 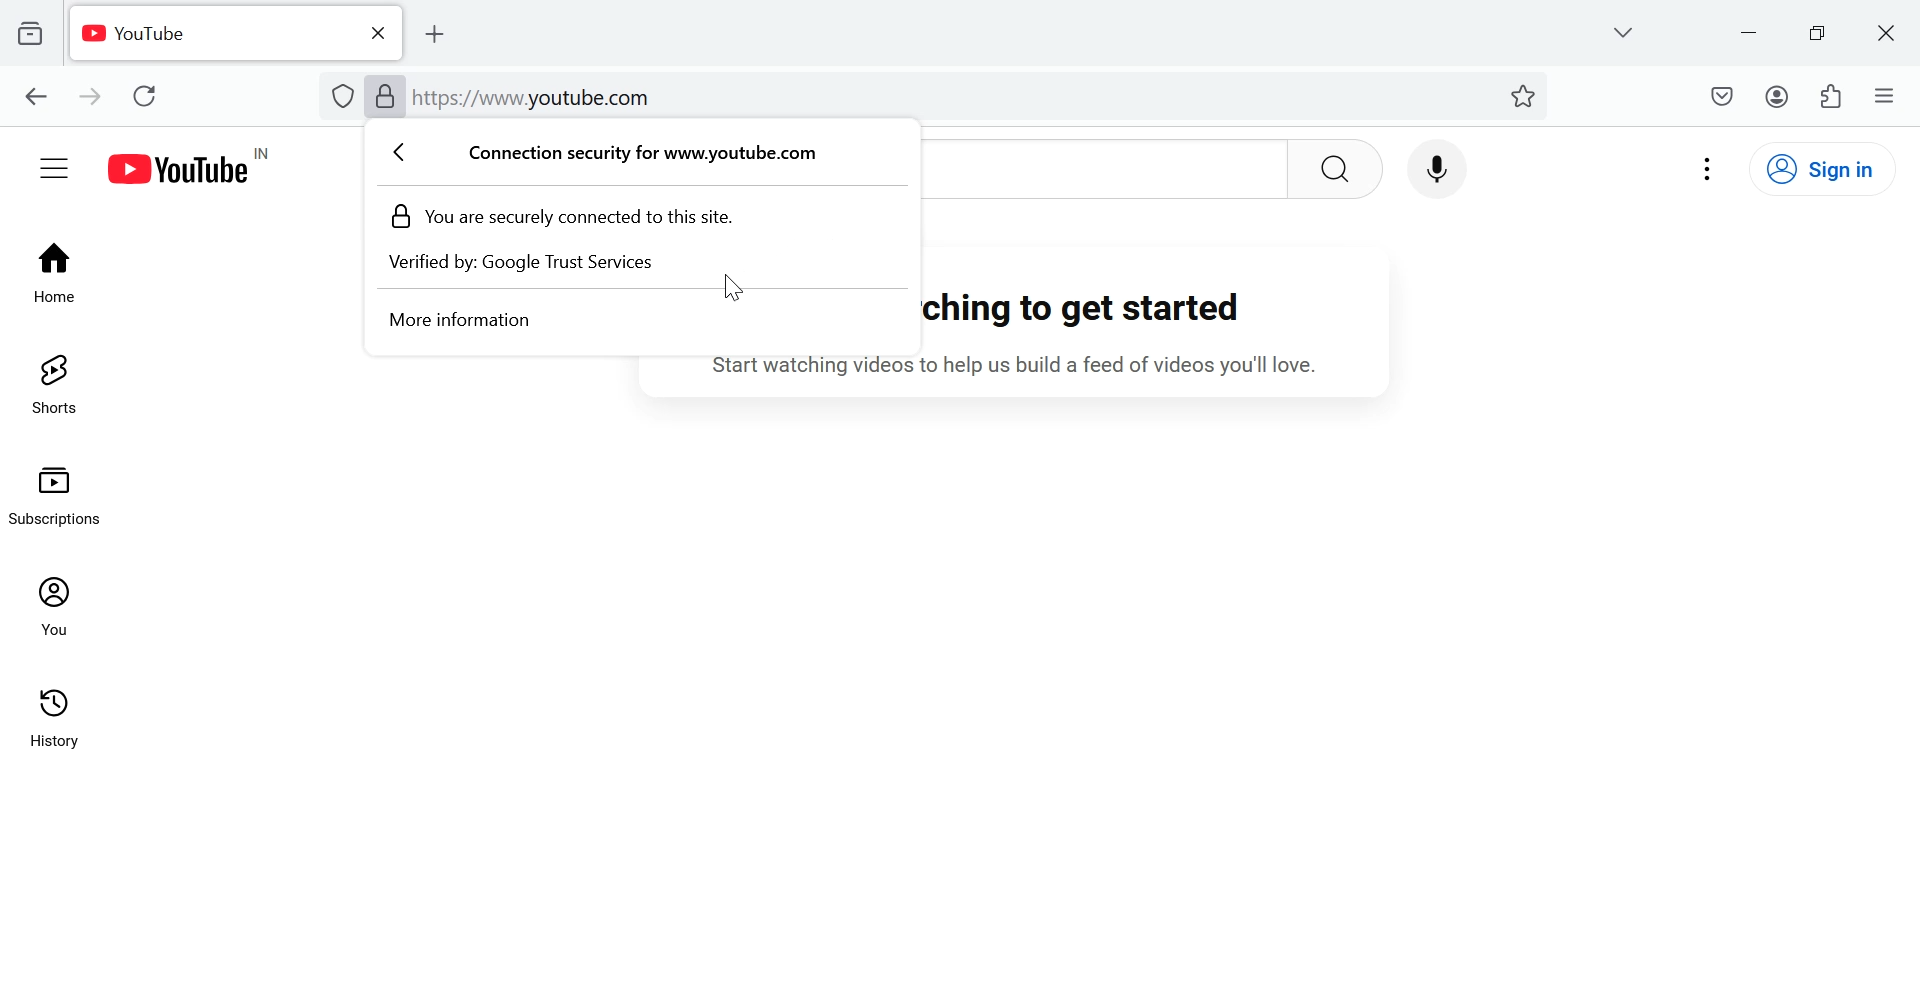 What do you see at coordinates (1103, 169) in the screenshot?
I see `Search field` at bounding box center [1103, 169].